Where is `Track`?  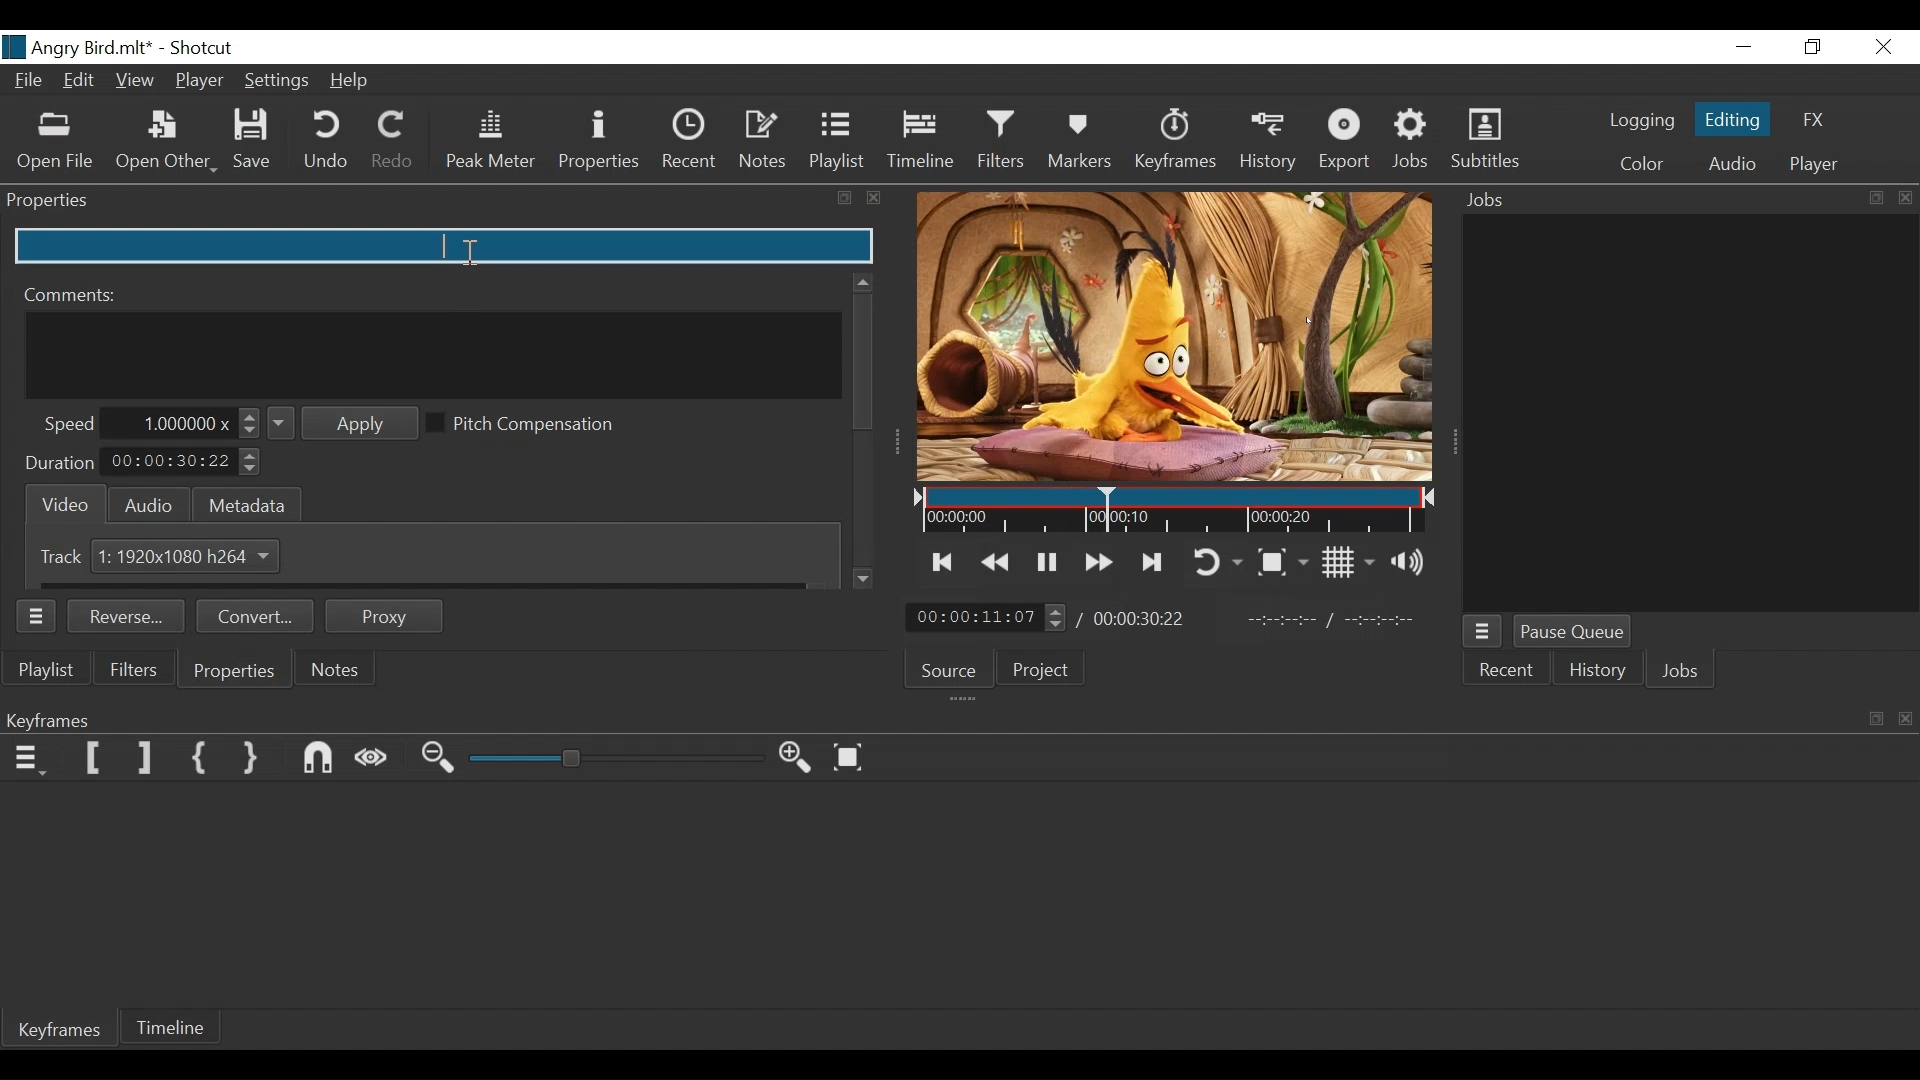 Track is located at coordinates (65, 556).